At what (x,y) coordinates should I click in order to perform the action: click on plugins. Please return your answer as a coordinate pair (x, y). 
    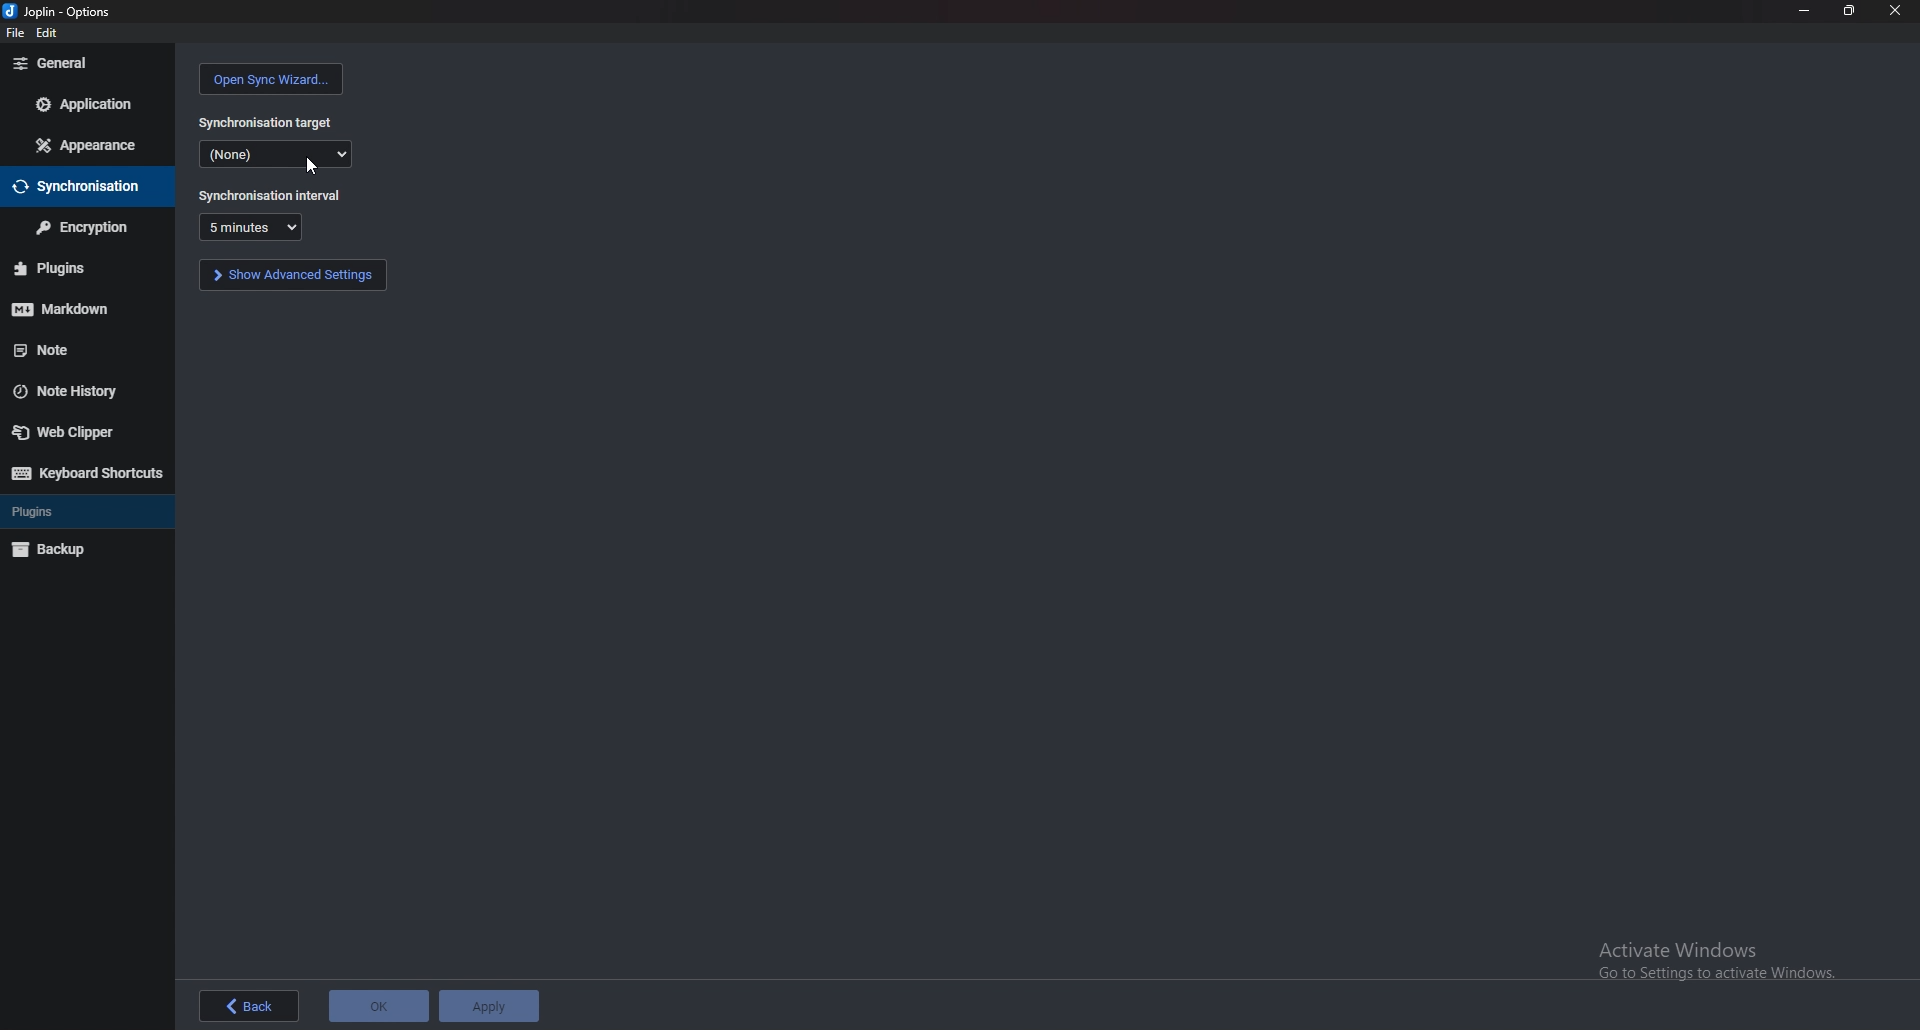
    Looking at the image, I should click on (51, 513).